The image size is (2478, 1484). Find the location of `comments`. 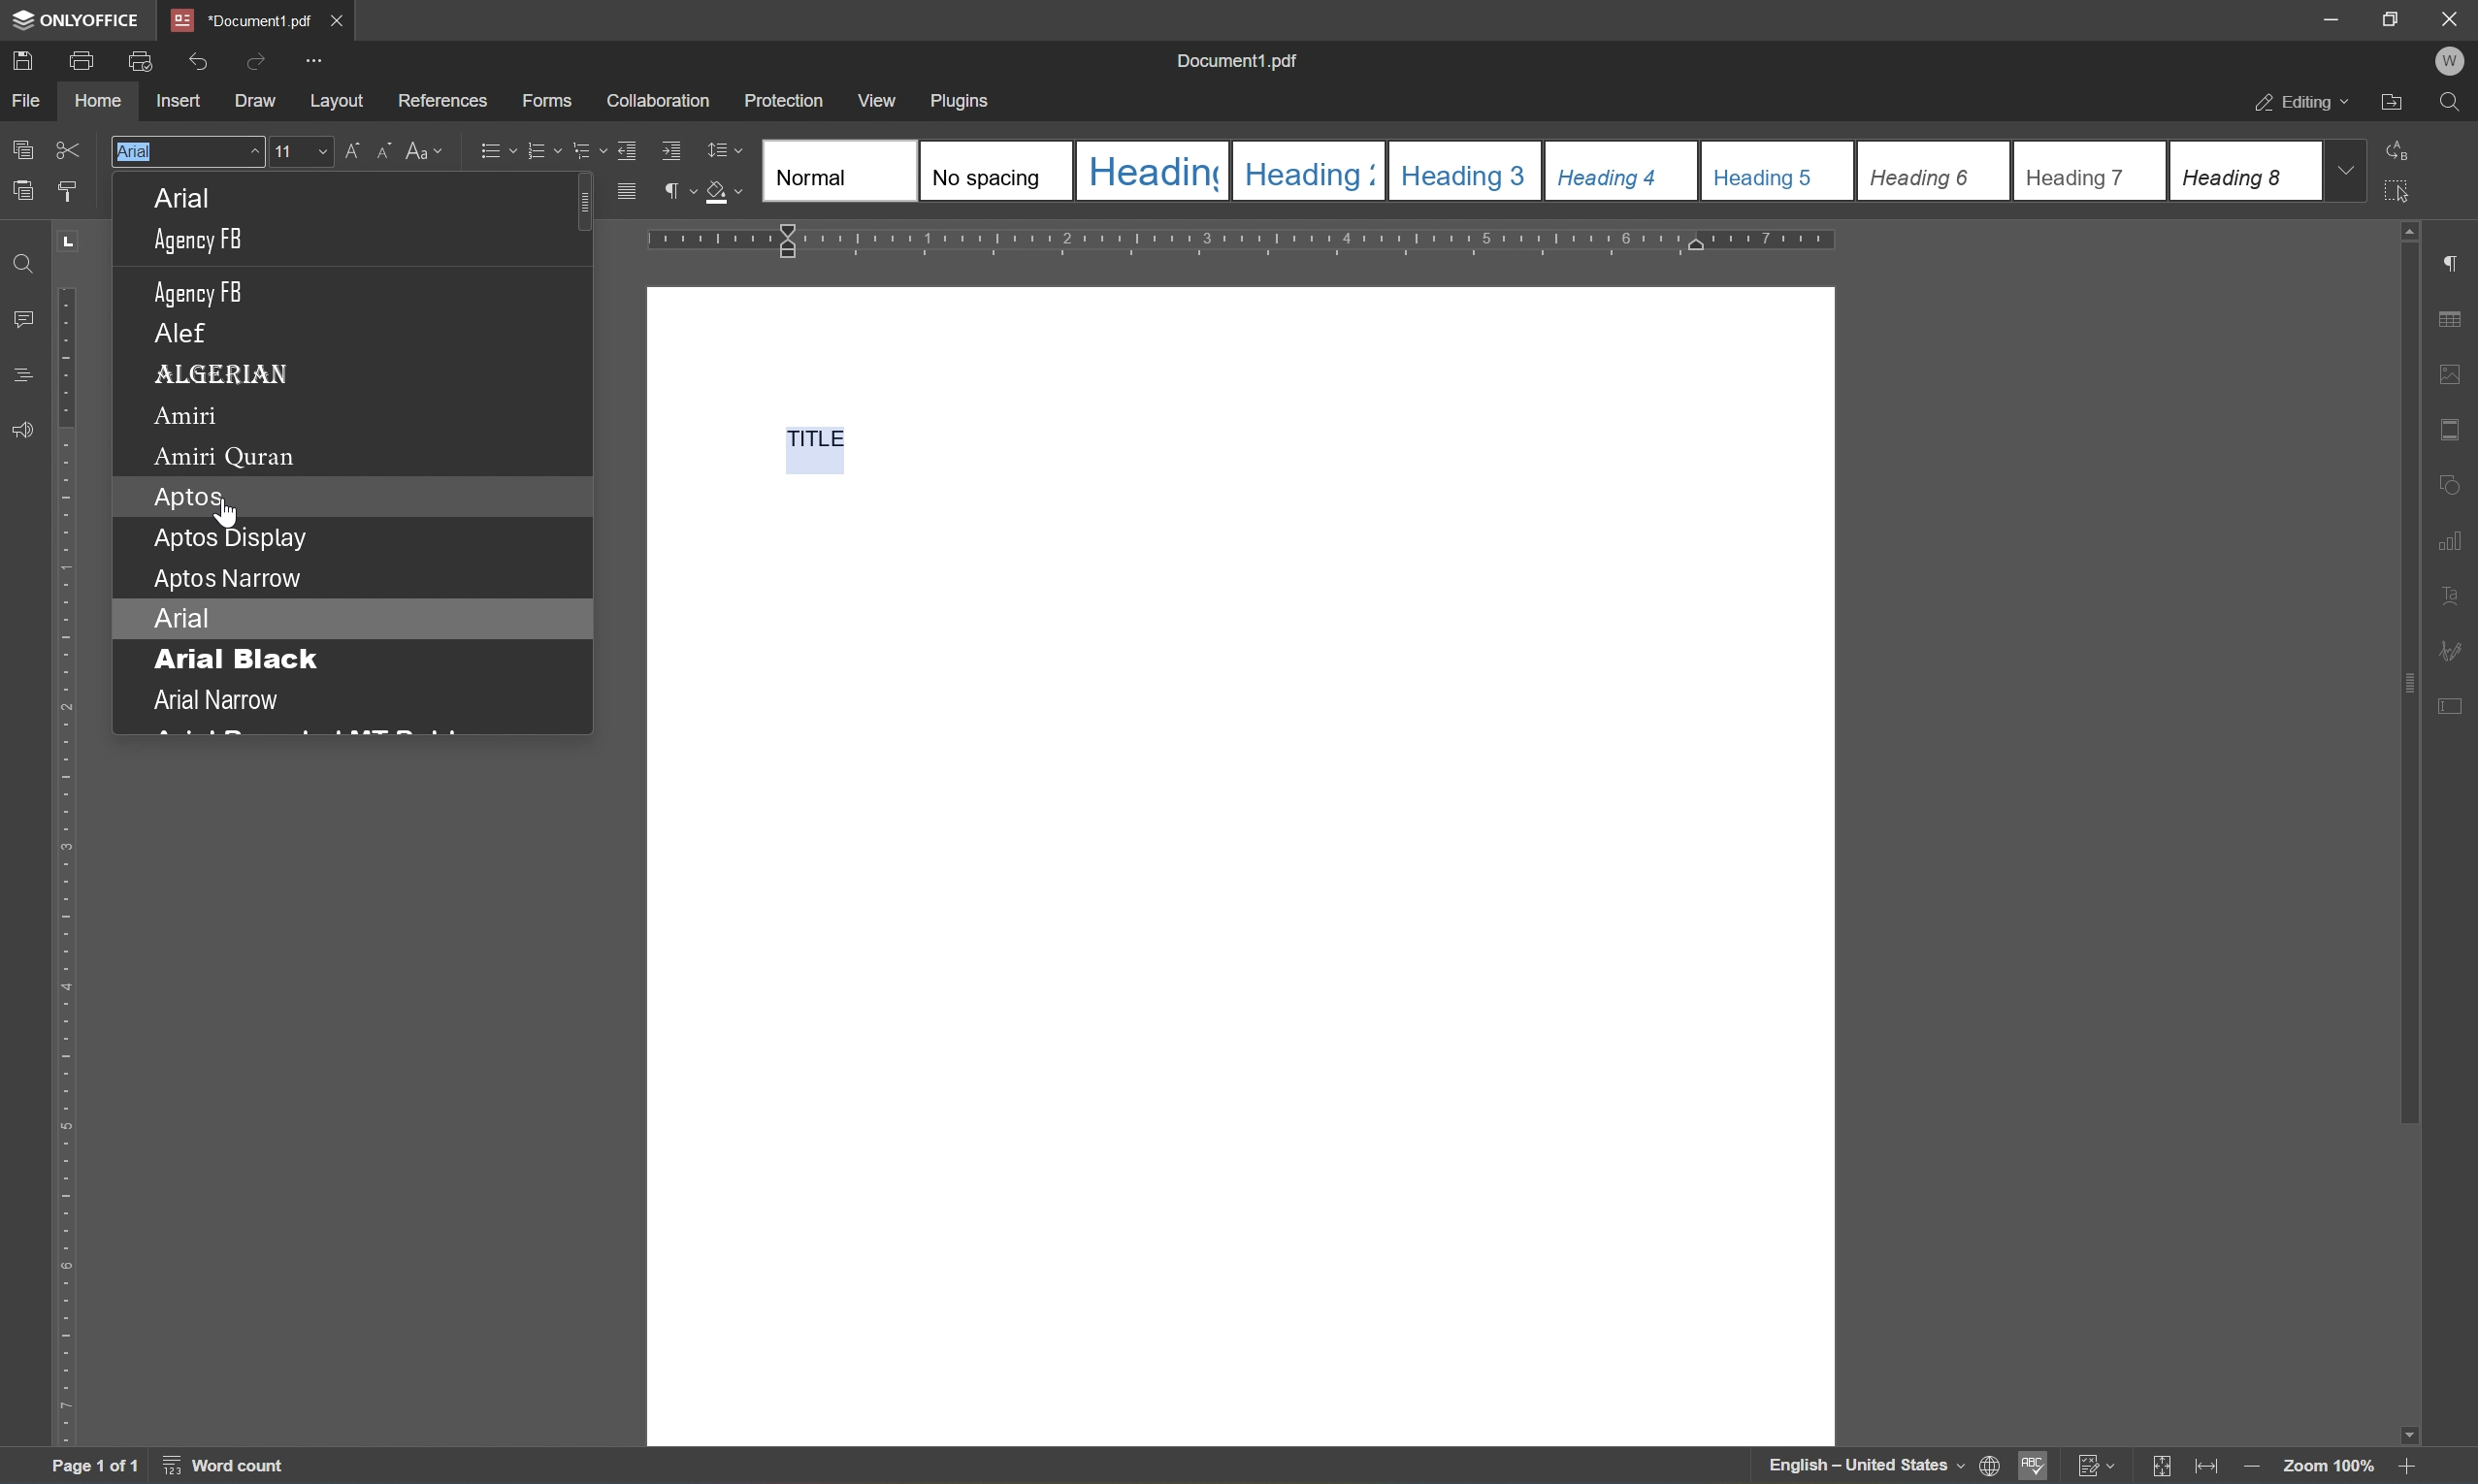

comments is located at coordinates (22, 375).